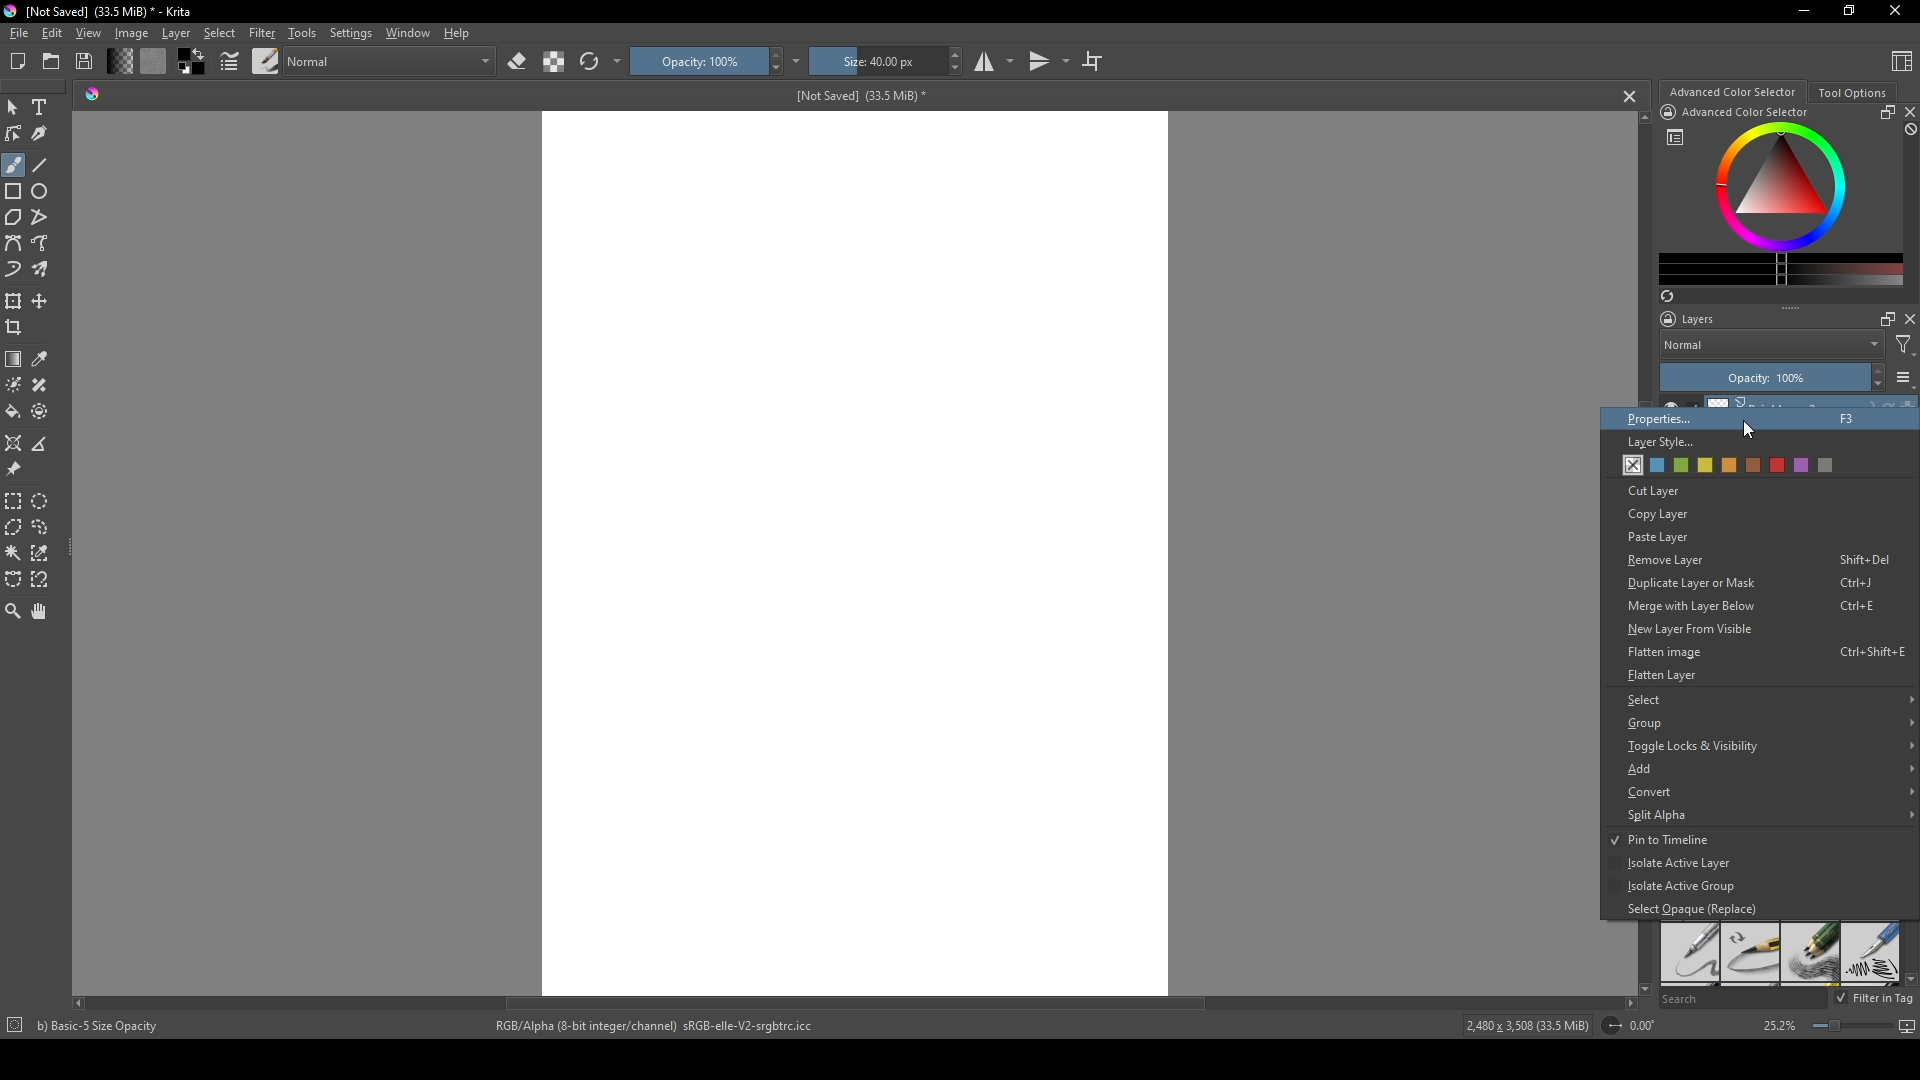 Image resolution: width=1920 pixels, height=1080 pixels. Describe the element at coordinates (389, 59) in the screenshot. I see `normal` at that location.